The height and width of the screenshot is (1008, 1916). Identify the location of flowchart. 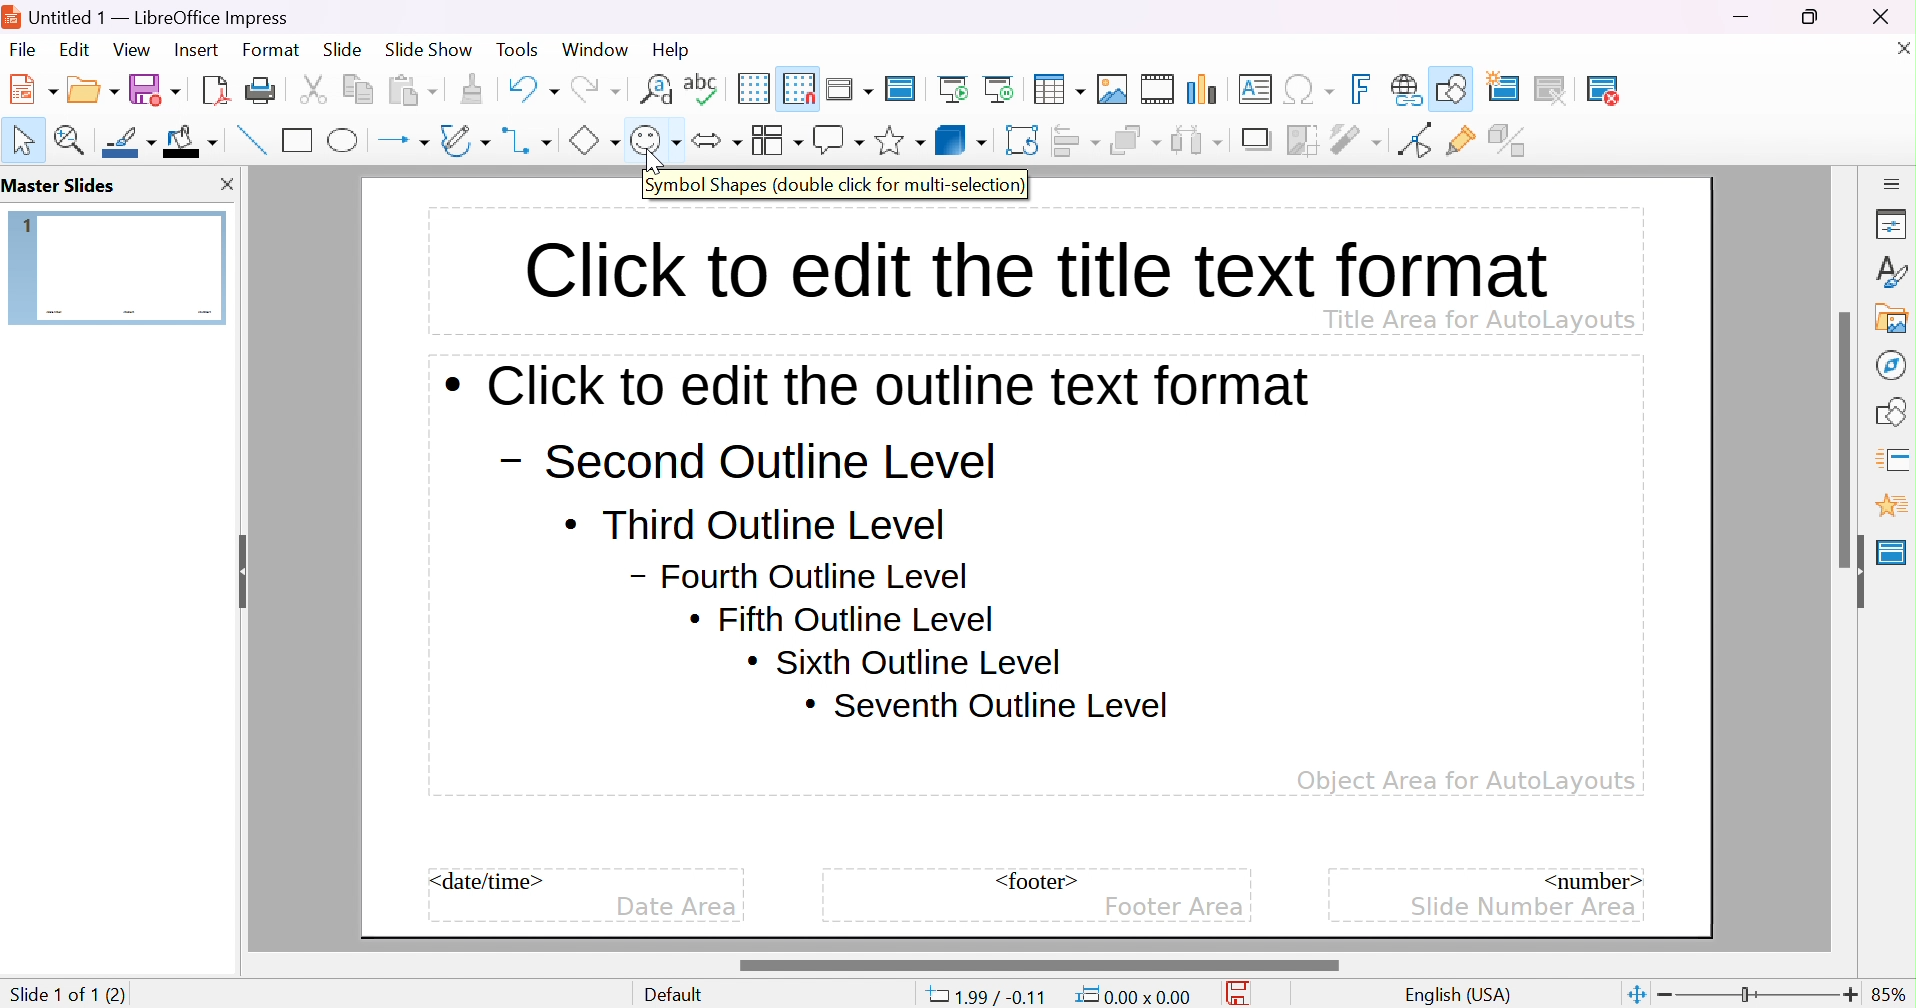
(776, 140).